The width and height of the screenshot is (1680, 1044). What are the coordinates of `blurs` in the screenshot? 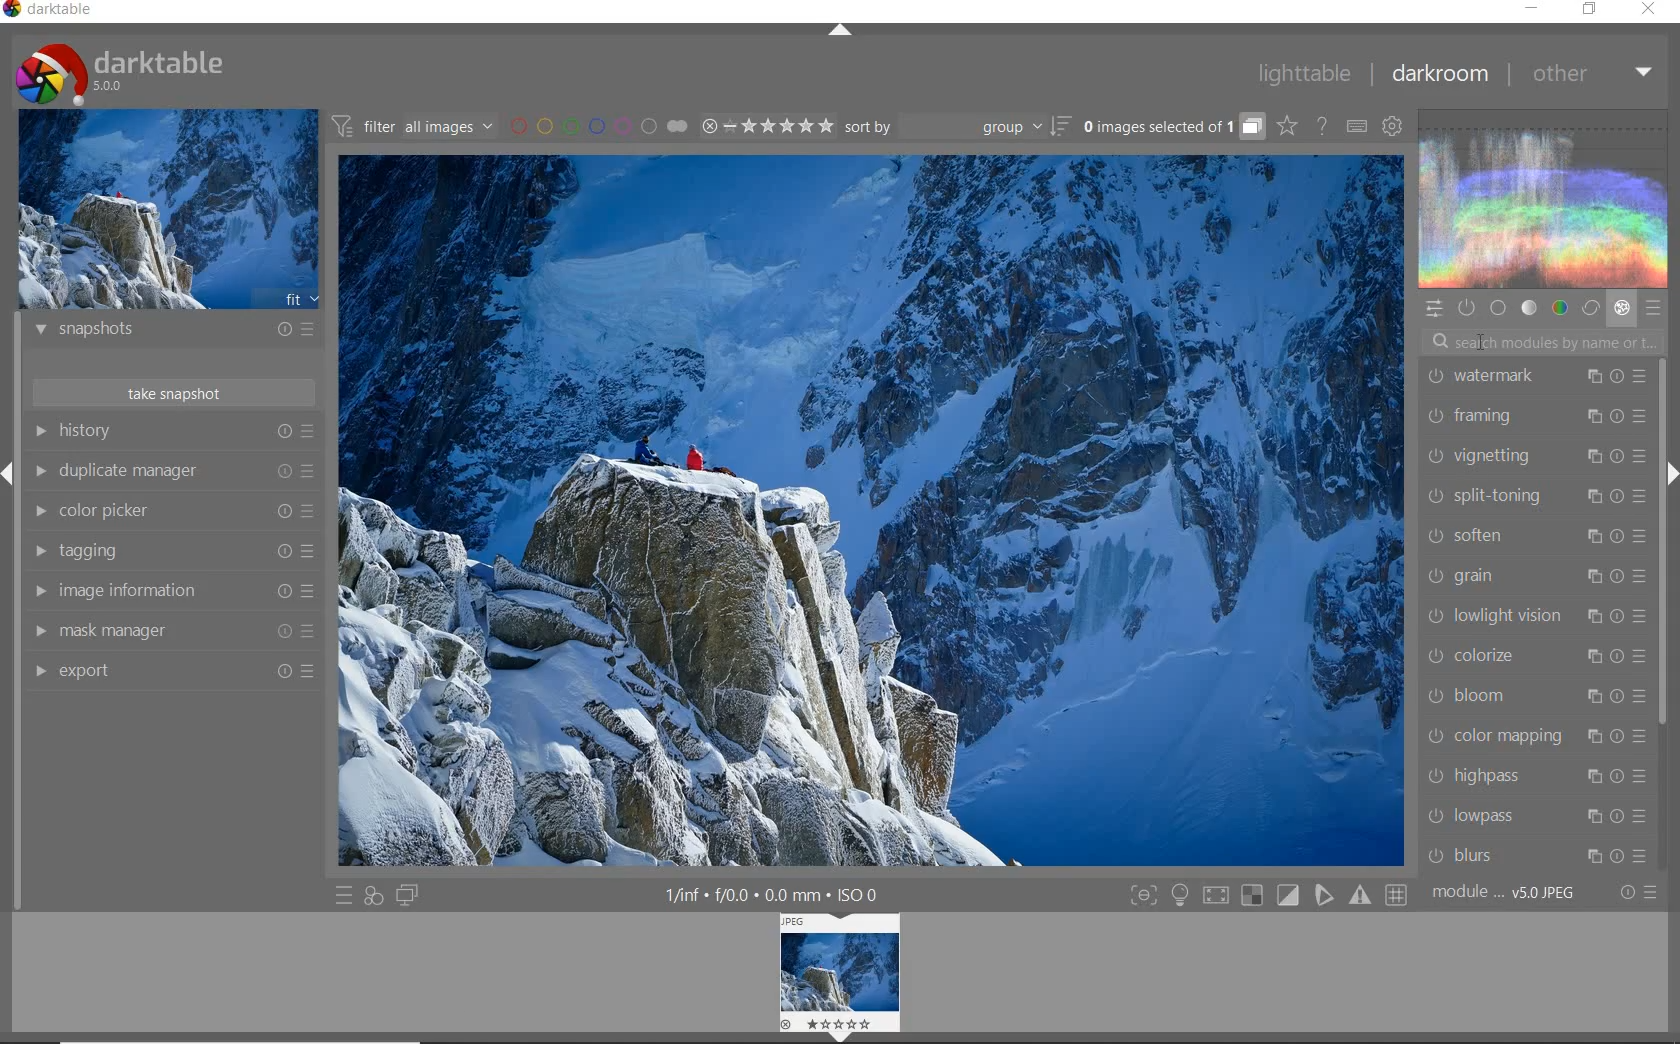 It's located at (1540, 856).